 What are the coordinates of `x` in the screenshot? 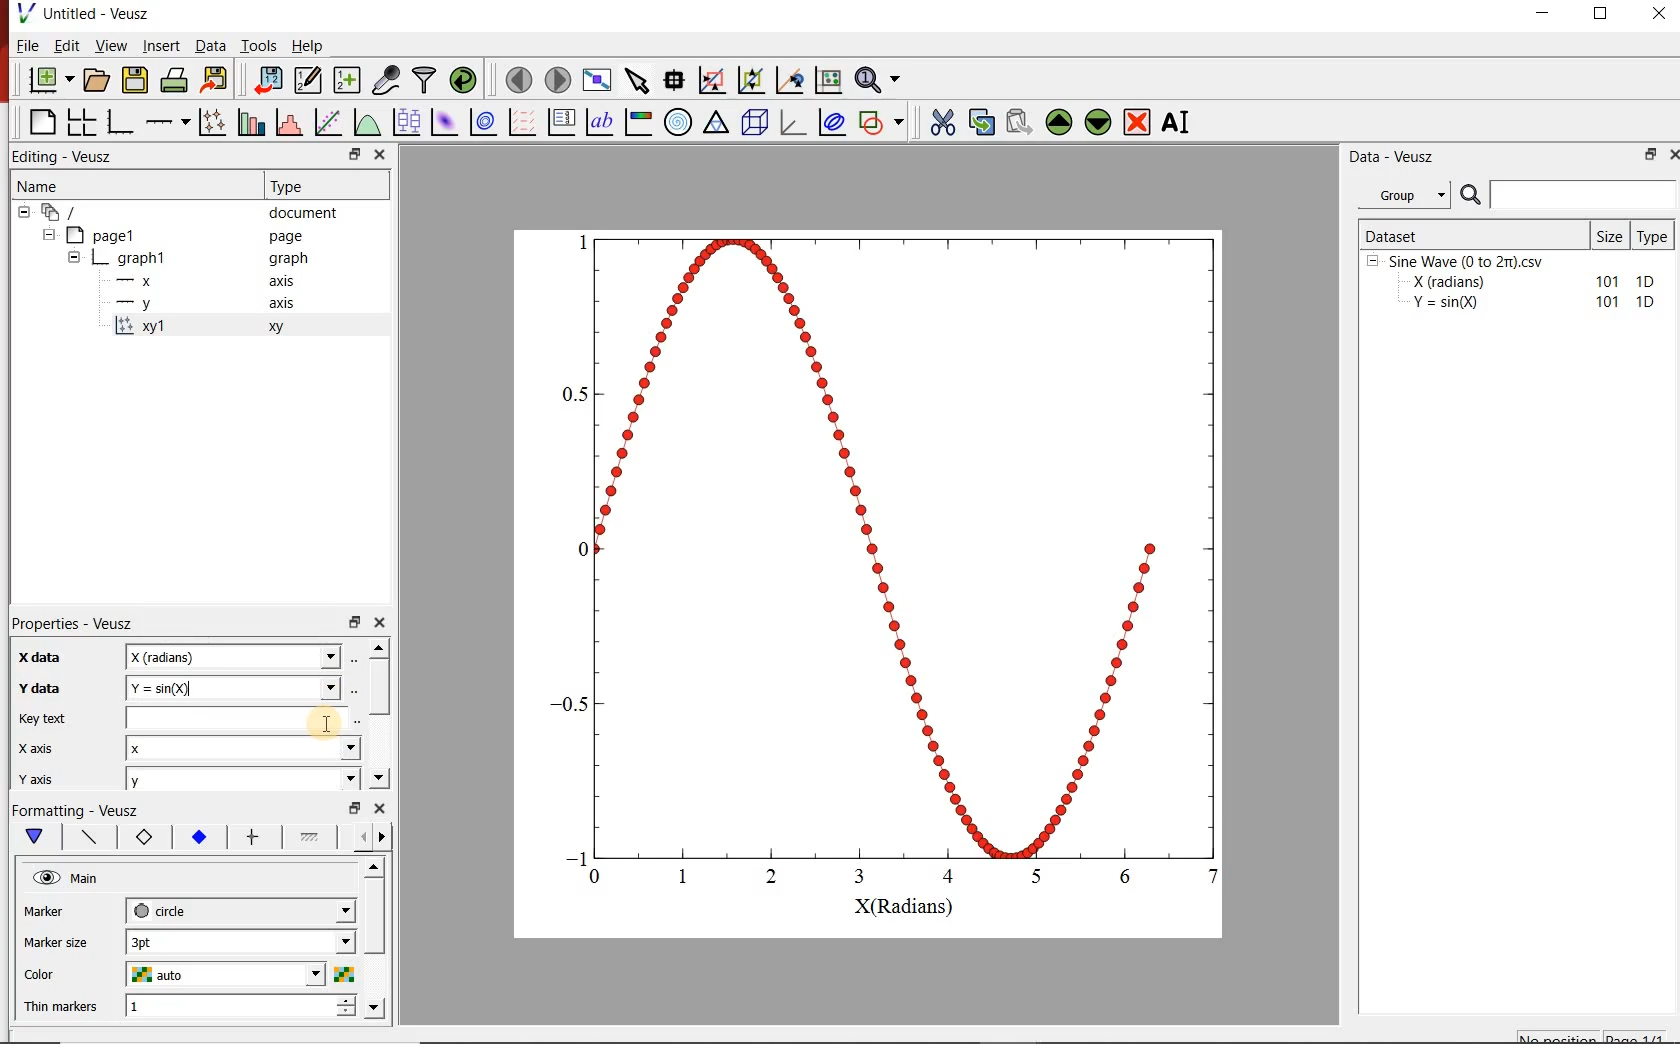 It's located at (249, 750).